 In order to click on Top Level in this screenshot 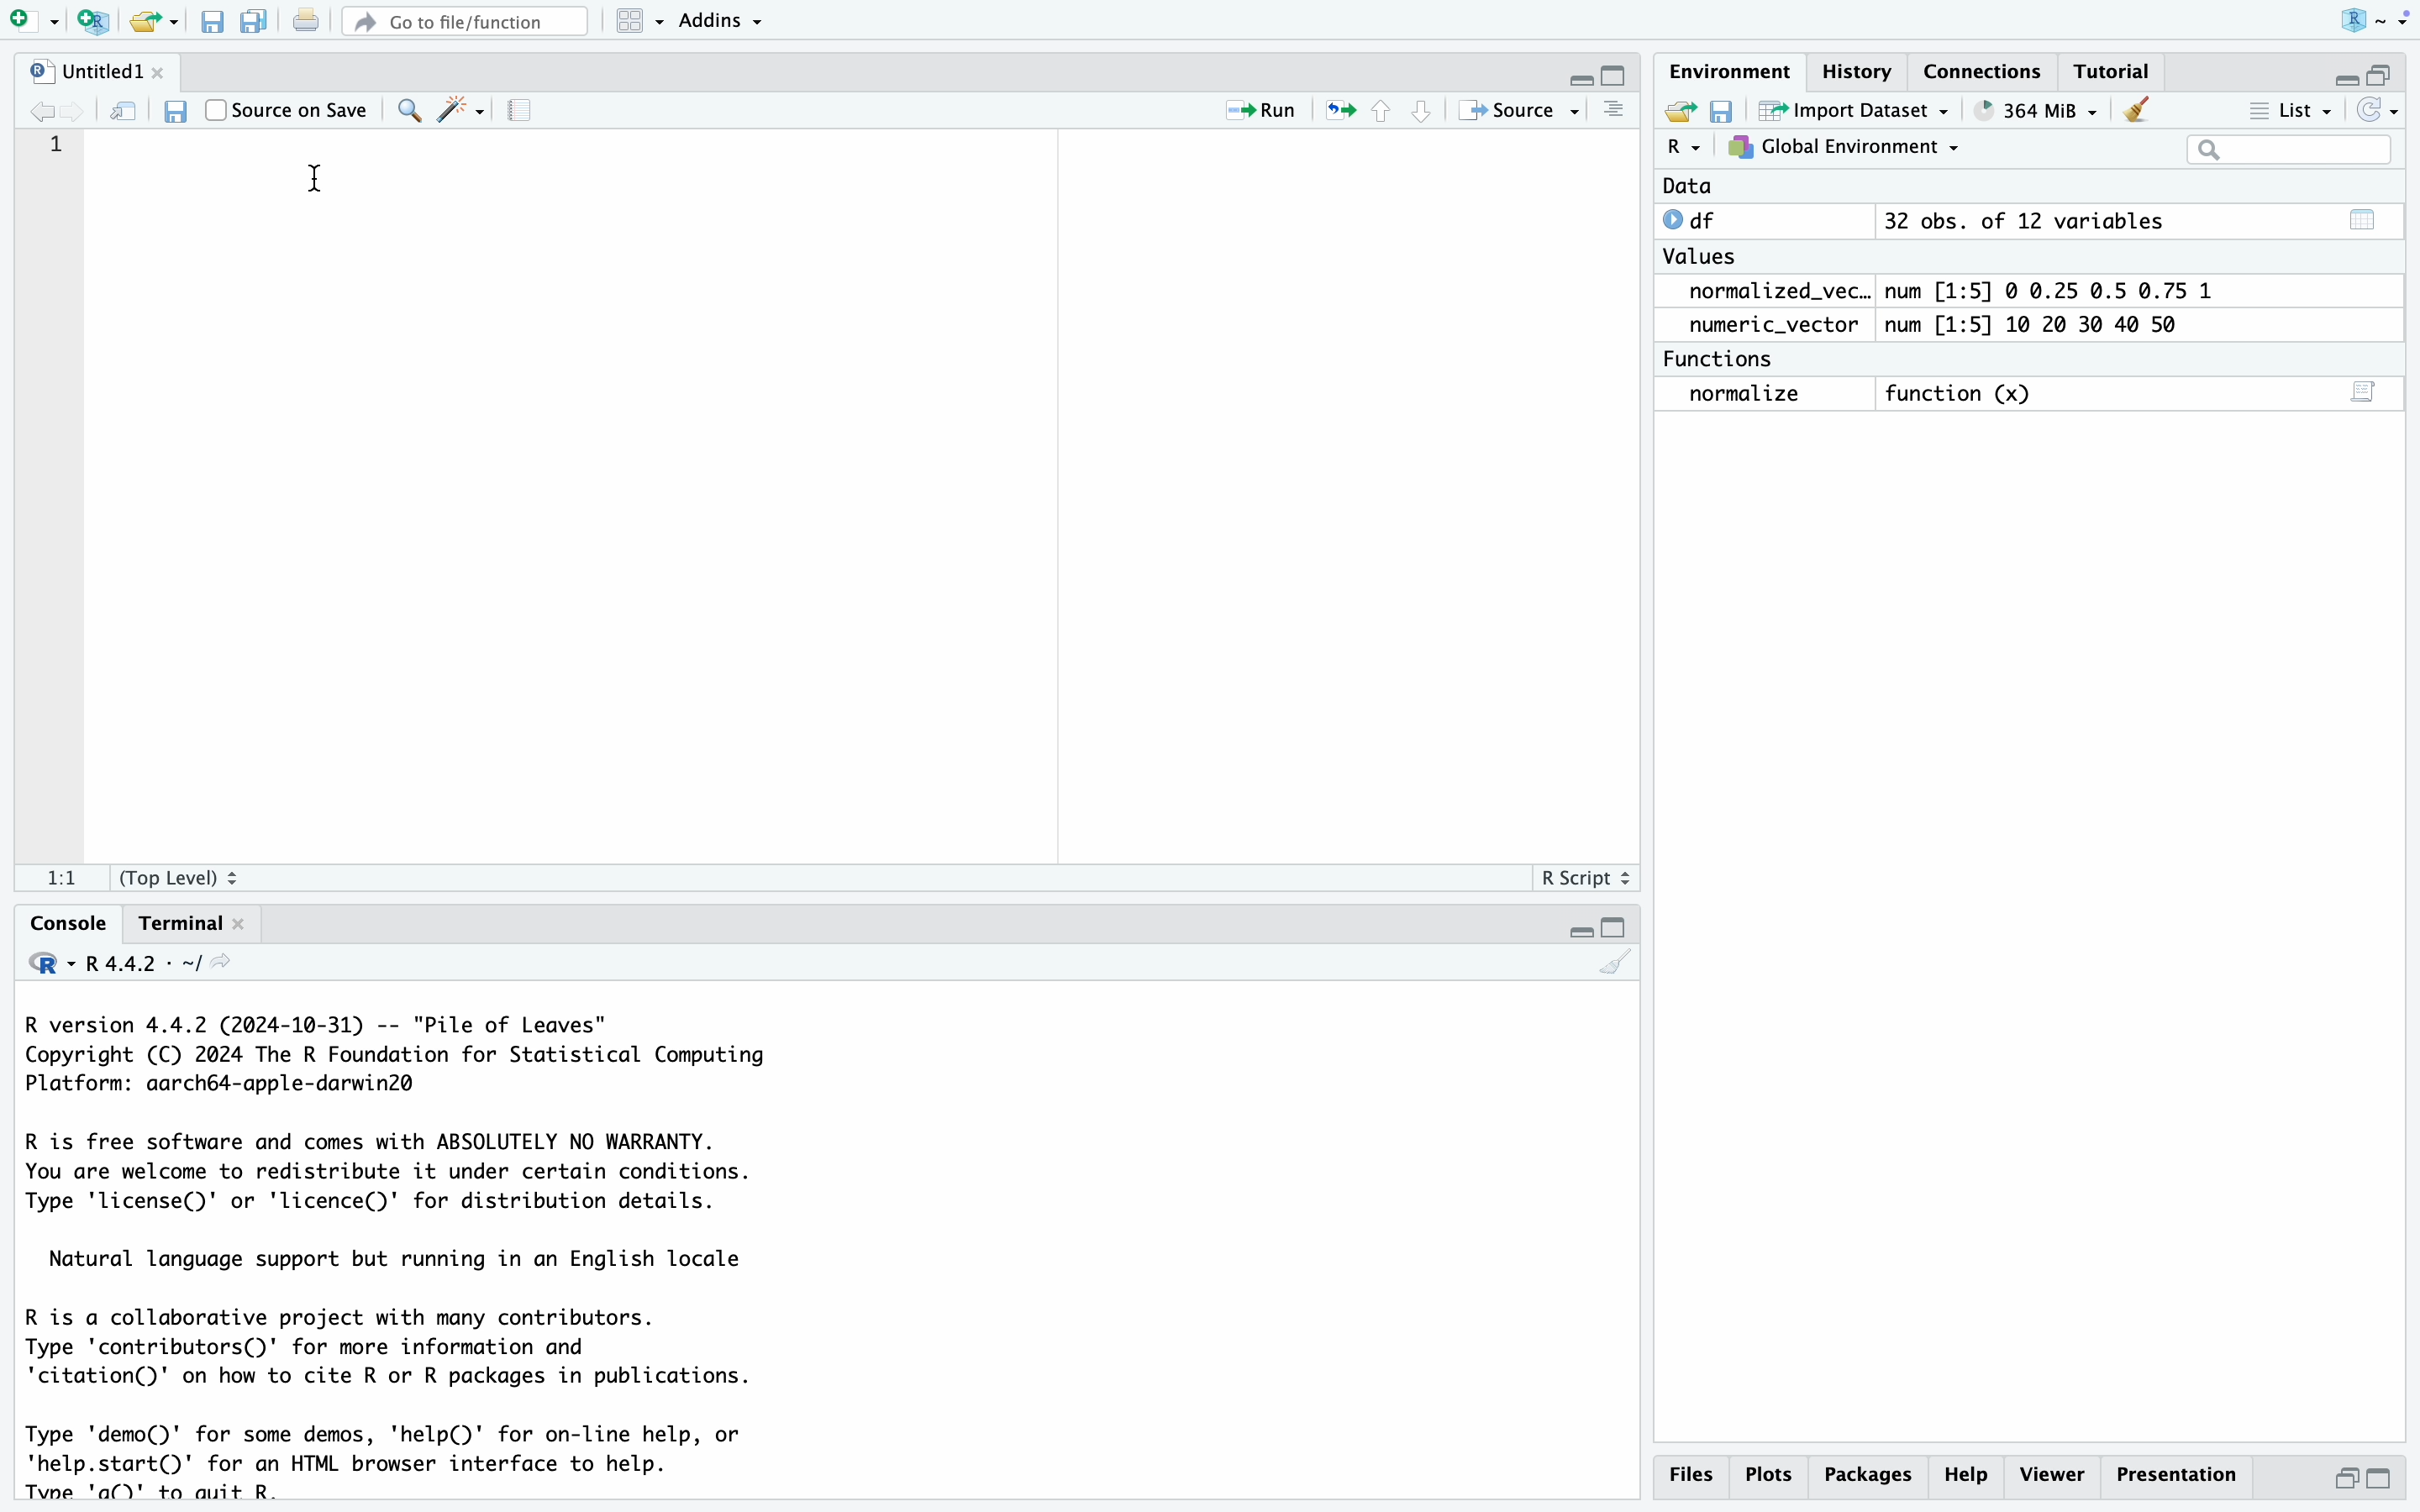, I will do `click(189, 876)`.